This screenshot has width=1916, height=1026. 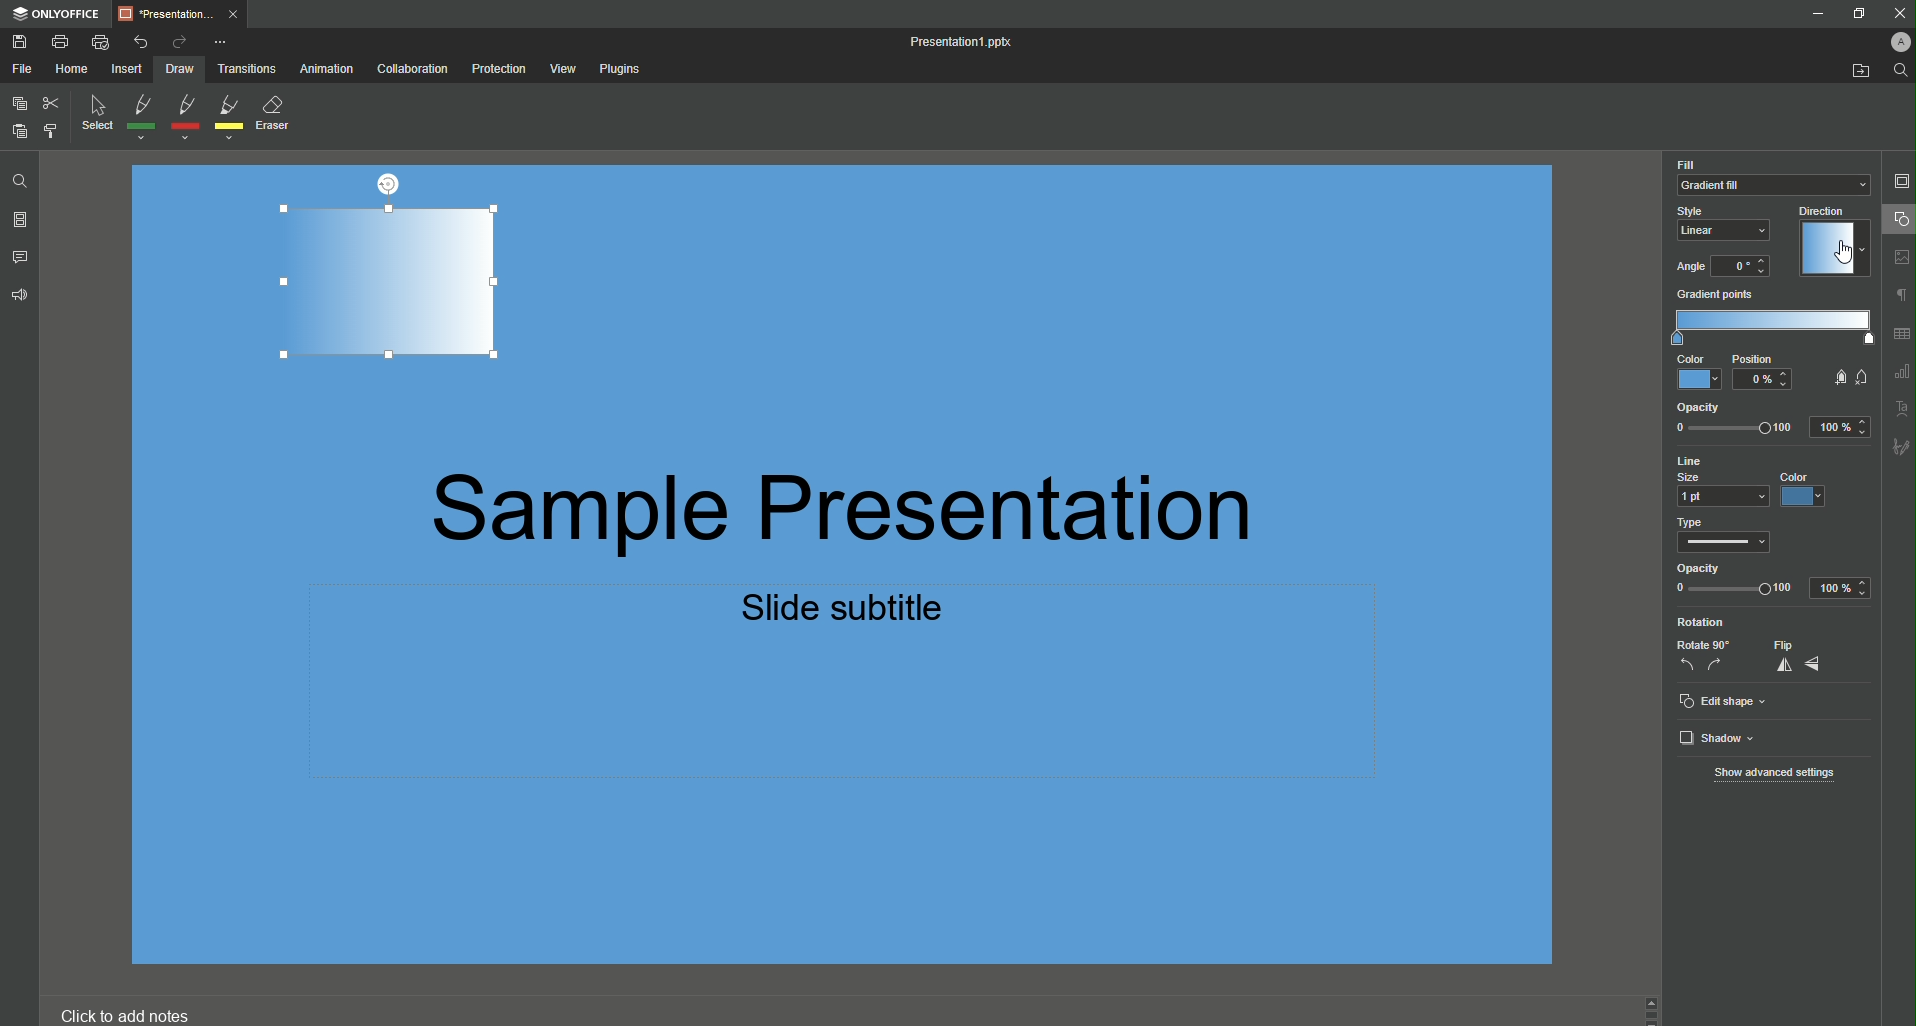 I want to click on Blue, so click(x=1801, y=491).